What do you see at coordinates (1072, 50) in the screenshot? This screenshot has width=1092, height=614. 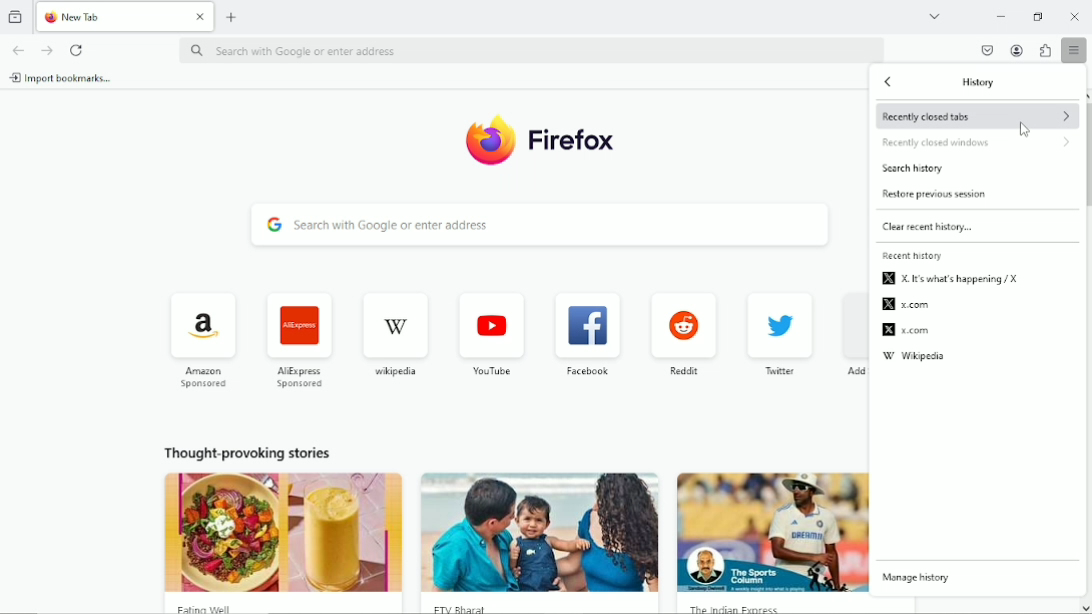 I see `open application menu` at bounding box center [1072, 50].